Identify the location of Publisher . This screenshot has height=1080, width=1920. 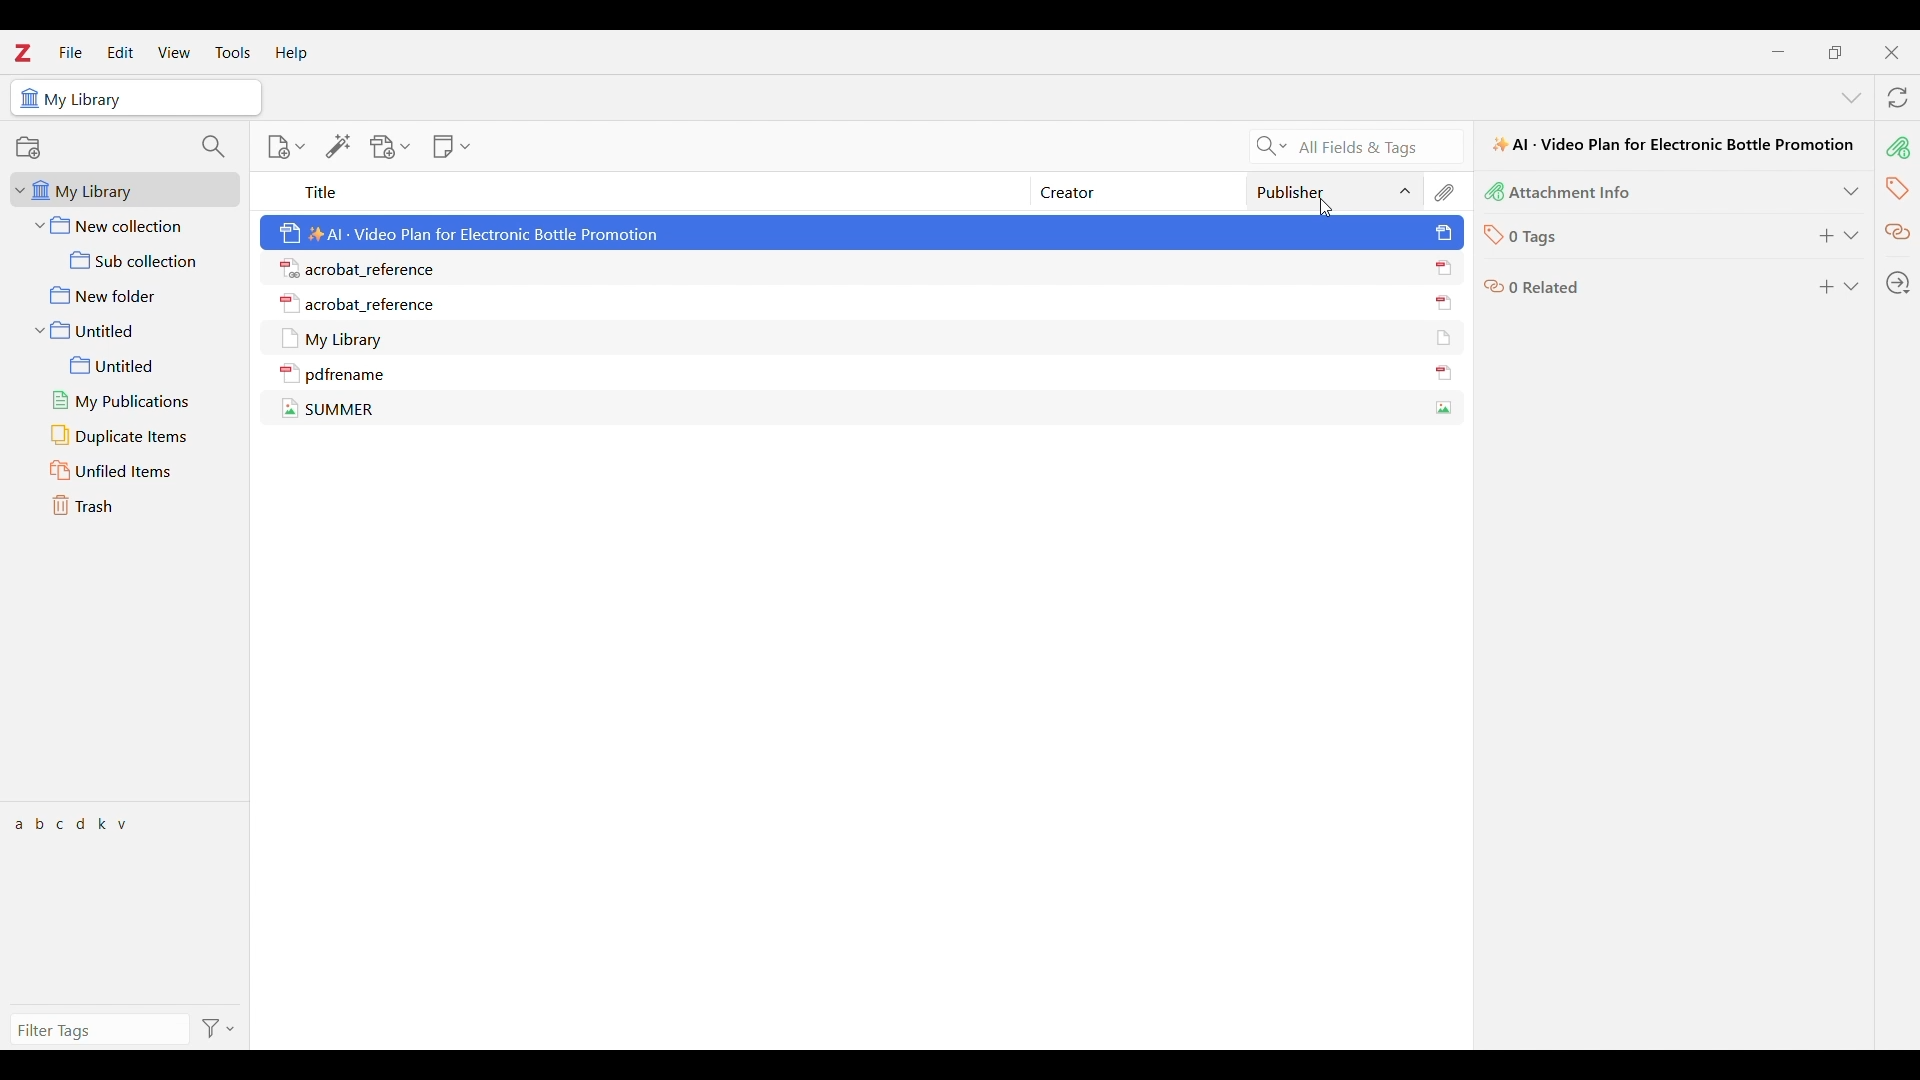
(1335, 191).